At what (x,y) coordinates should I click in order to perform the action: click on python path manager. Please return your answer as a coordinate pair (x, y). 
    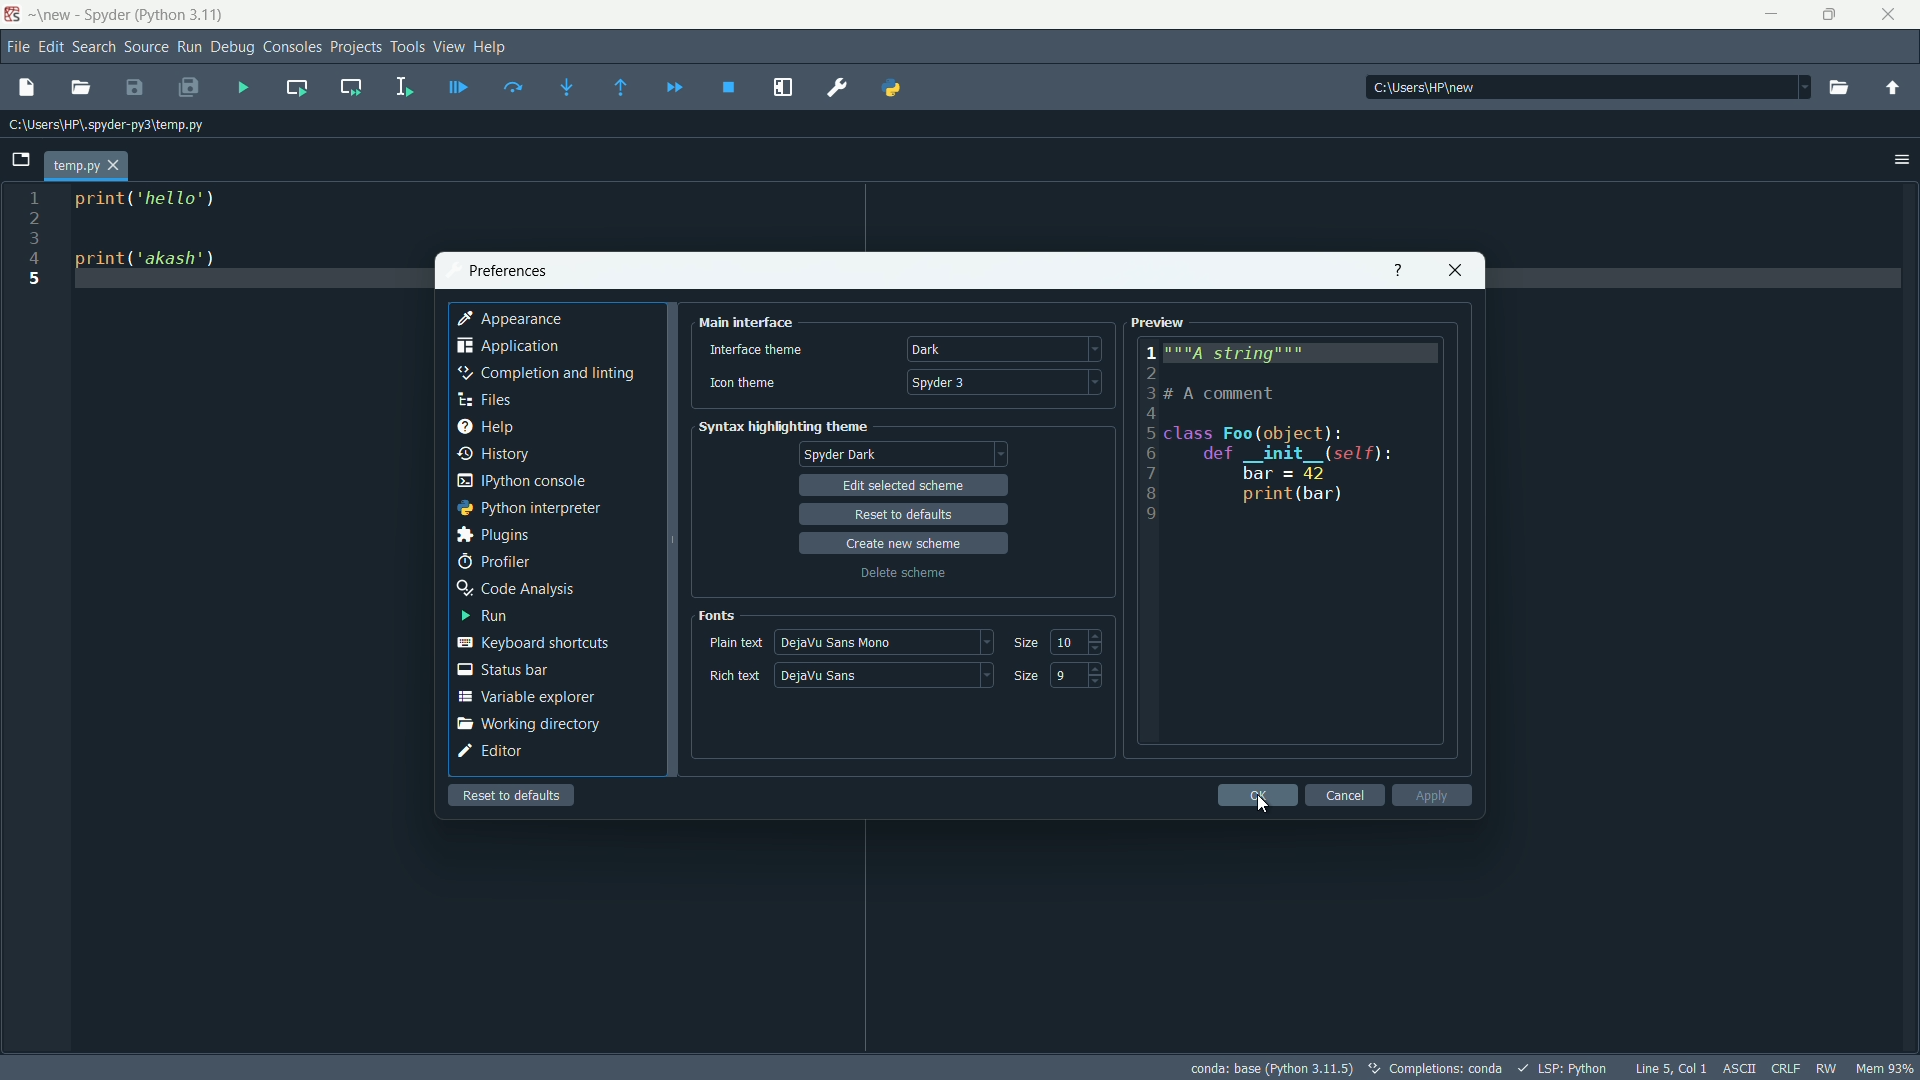
    Looking at the image, I should click on (892, 87).